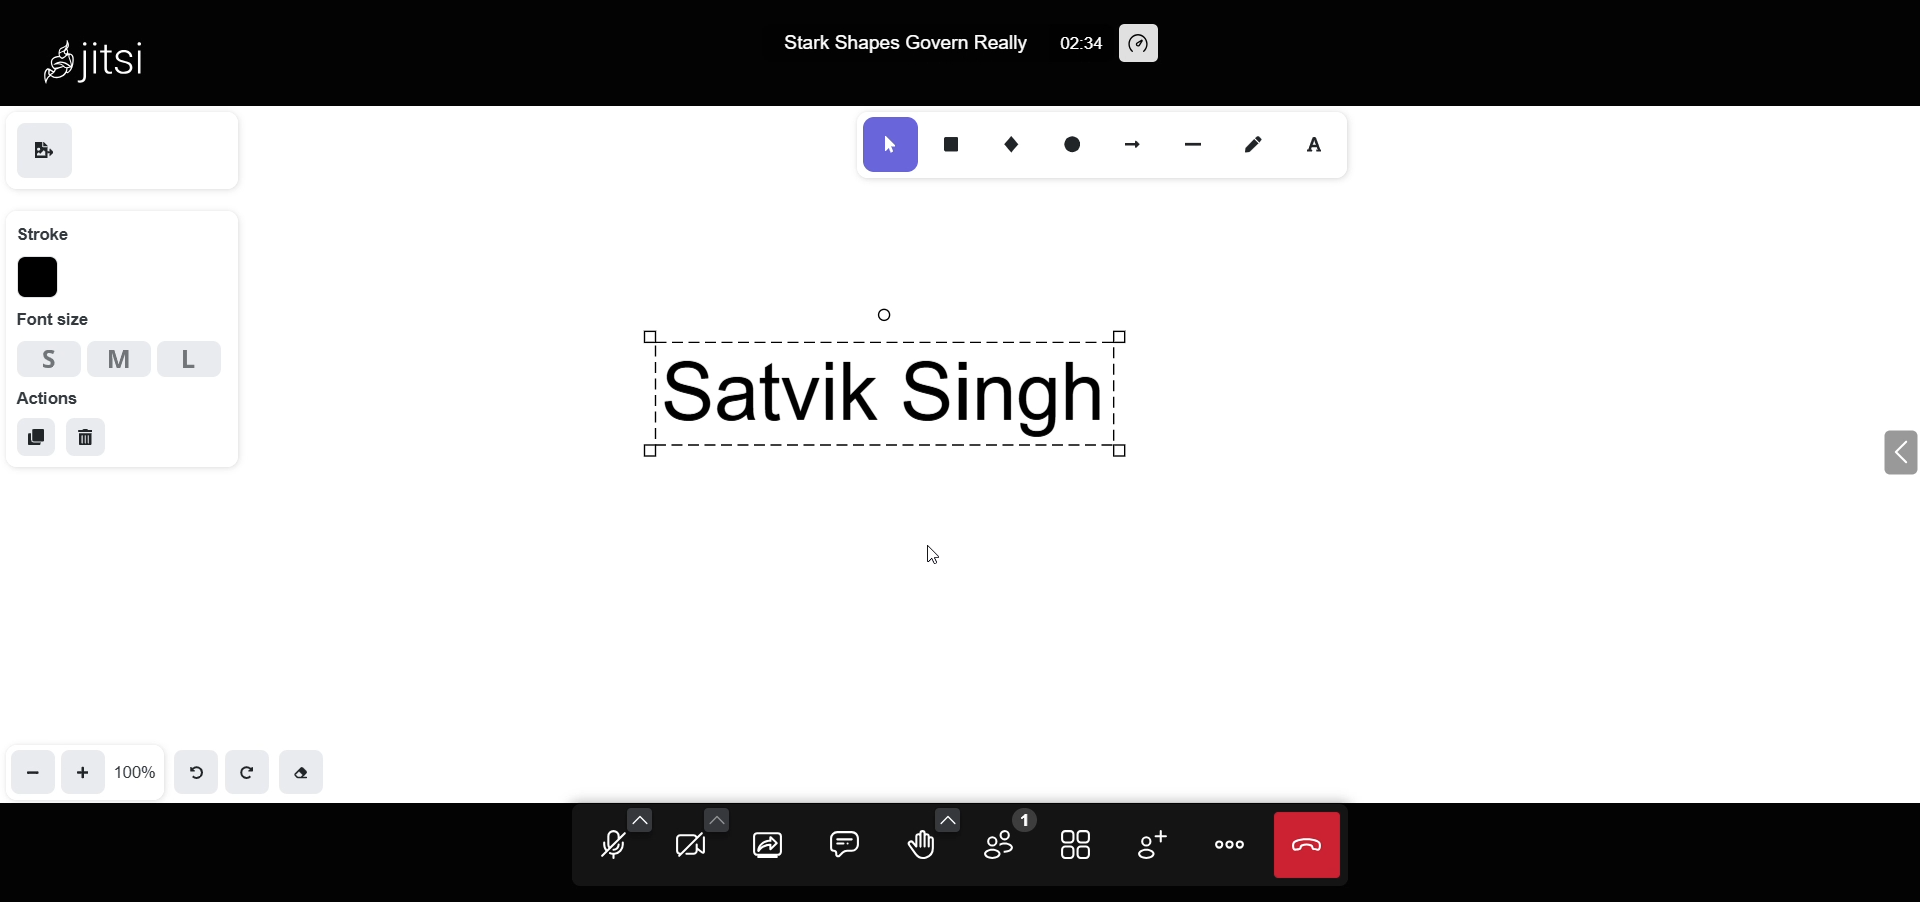 This screenshot has height=902, width=1920. Describe the element at coordinates (42, 356) in the screenshot. I see `small` at that location.